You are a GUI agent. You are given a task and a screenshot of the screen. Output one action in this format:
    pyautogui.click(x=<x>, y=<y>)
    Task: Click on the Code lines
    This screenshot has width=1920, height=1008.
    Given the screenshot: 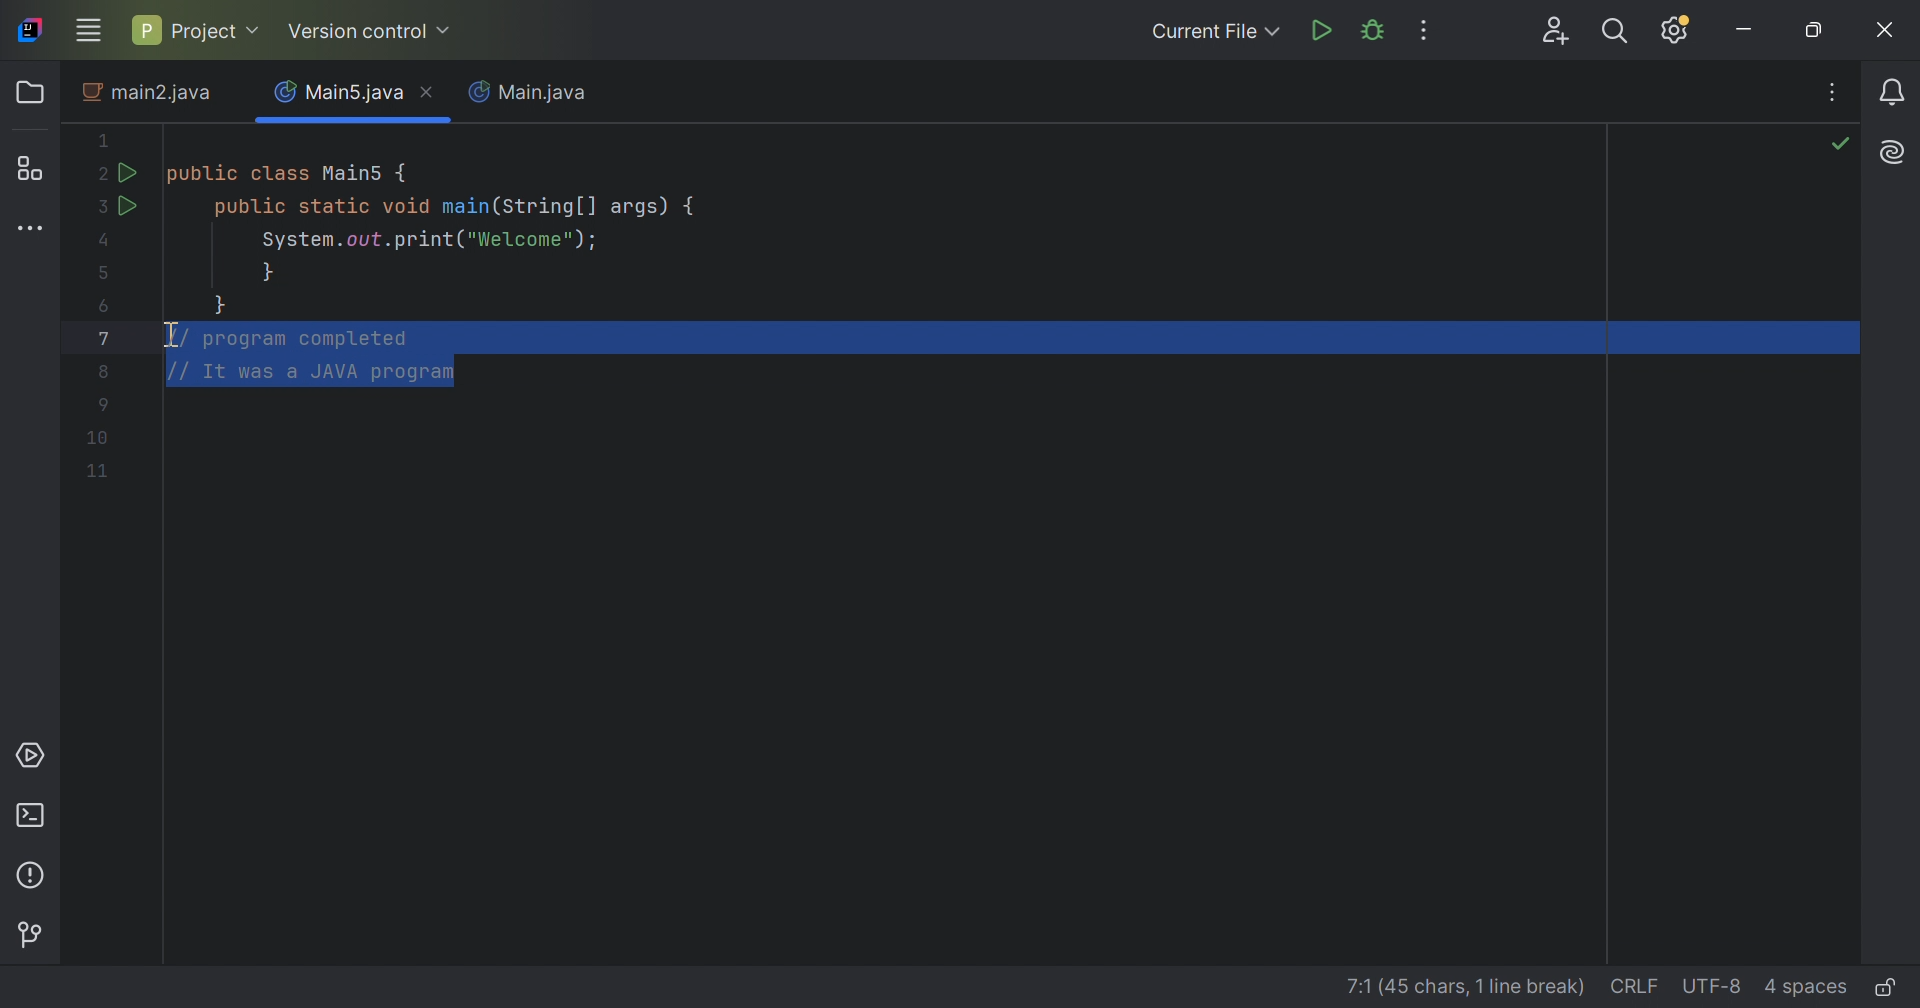 What is the action you would take?
    pyautogui.click(x=96, y=439)
    